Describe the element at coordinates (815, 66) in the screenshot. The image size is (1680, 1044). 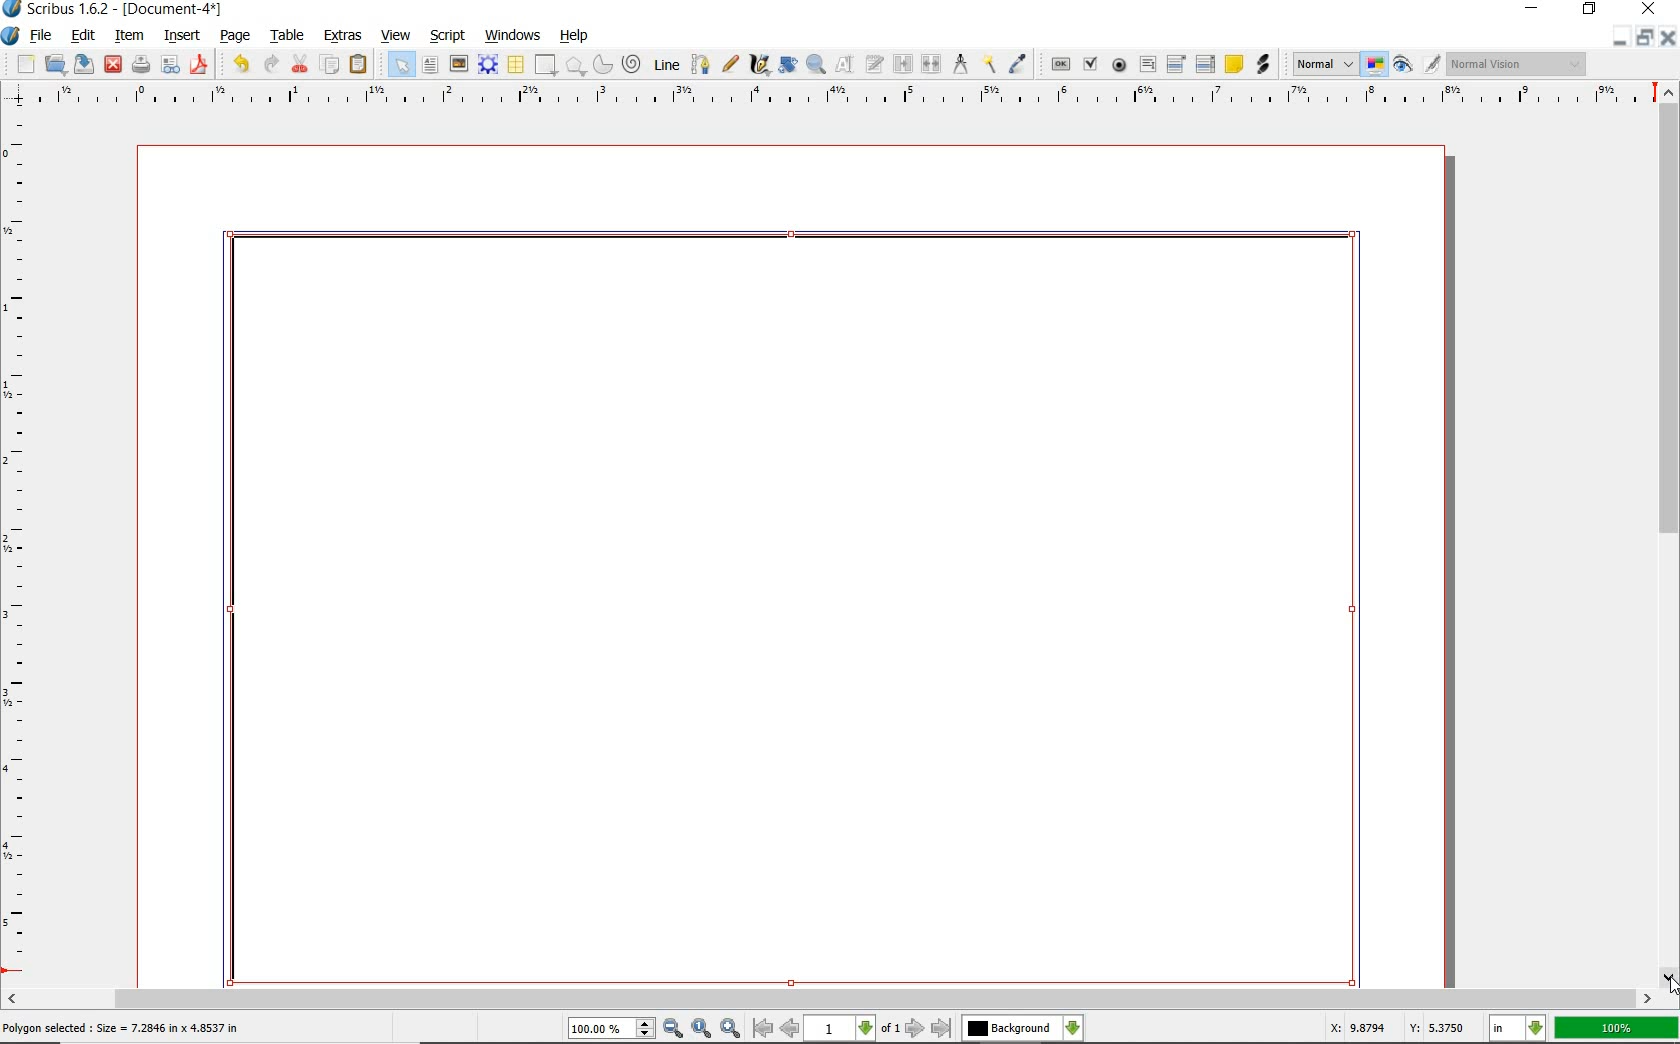
I see `zoom in or zoom out` at that location.